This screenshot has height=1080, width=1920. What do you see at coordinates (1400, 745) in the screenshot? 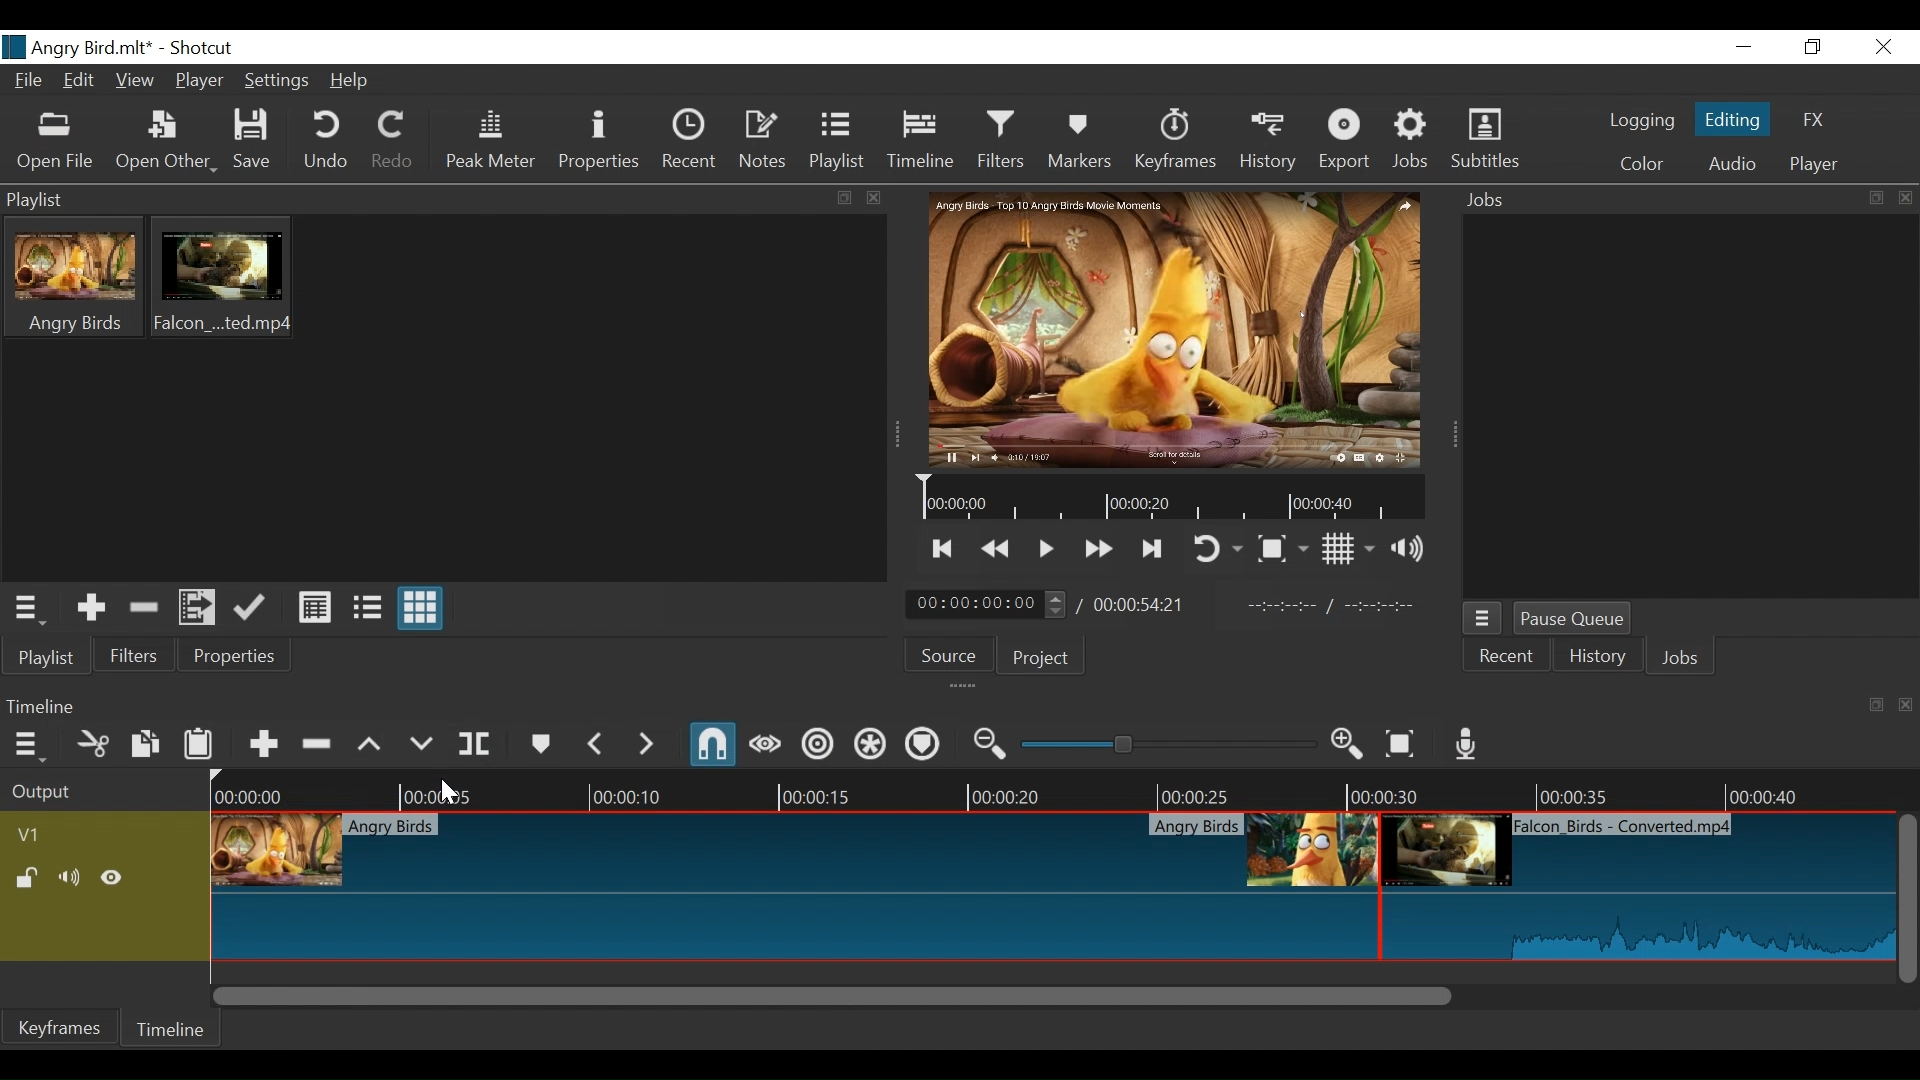
I see `Zoom timeline to fit` at bounding box center [1400, 745].